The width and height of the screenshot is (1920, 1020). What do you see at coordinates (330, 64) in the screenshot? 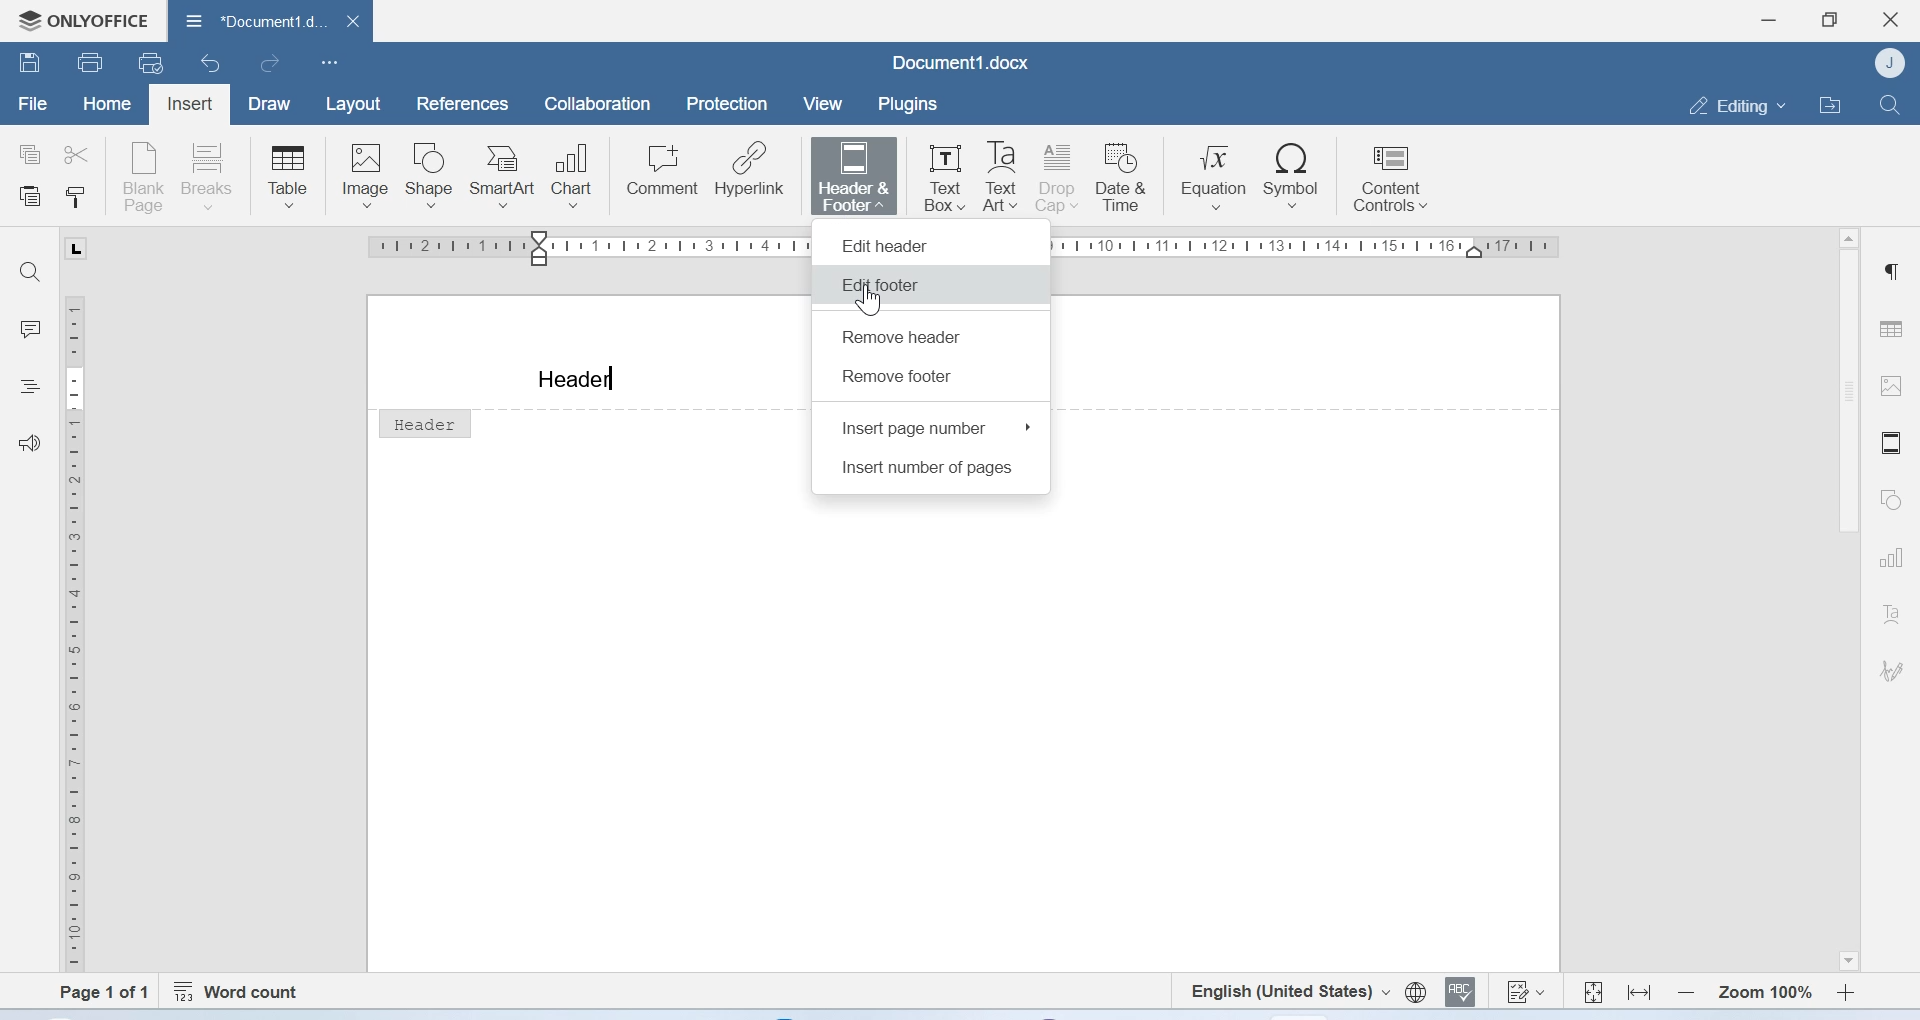
I see `Customize Quick Access Toolbar` at bounding box center [330, 64].